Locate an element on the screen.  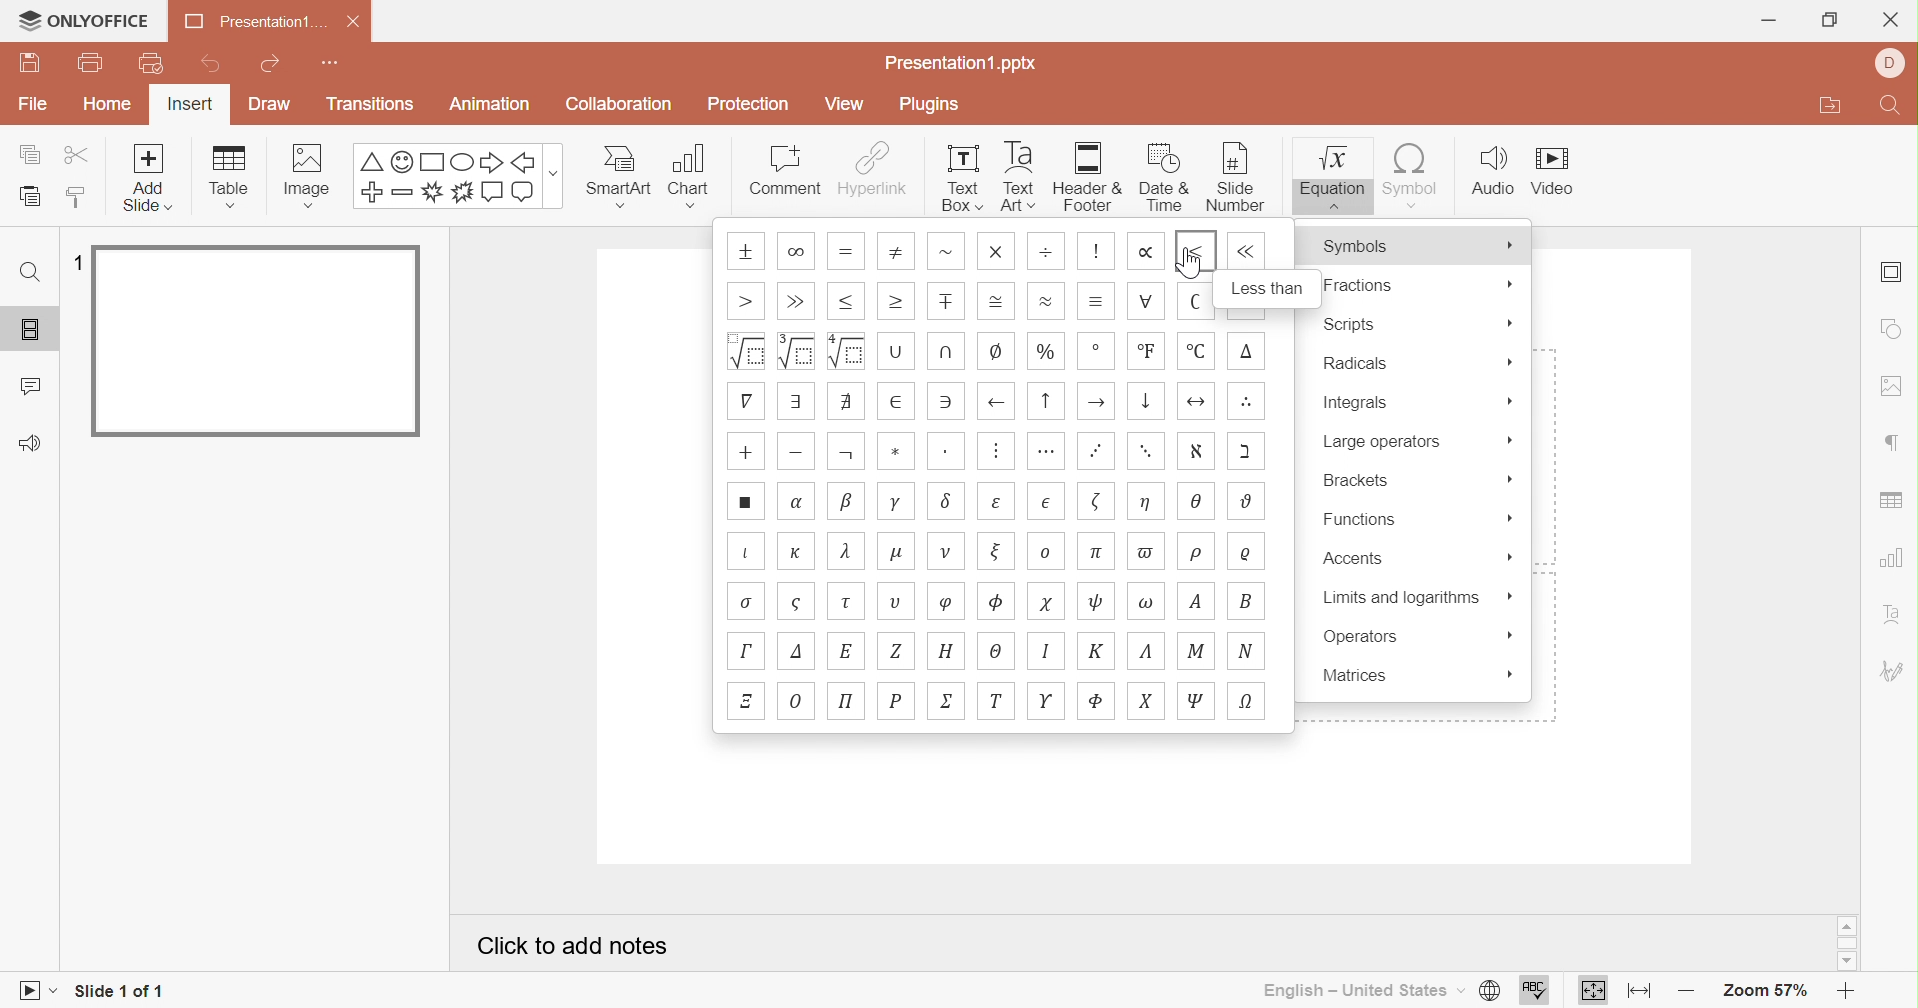
View is located at coordinates (846, 104).